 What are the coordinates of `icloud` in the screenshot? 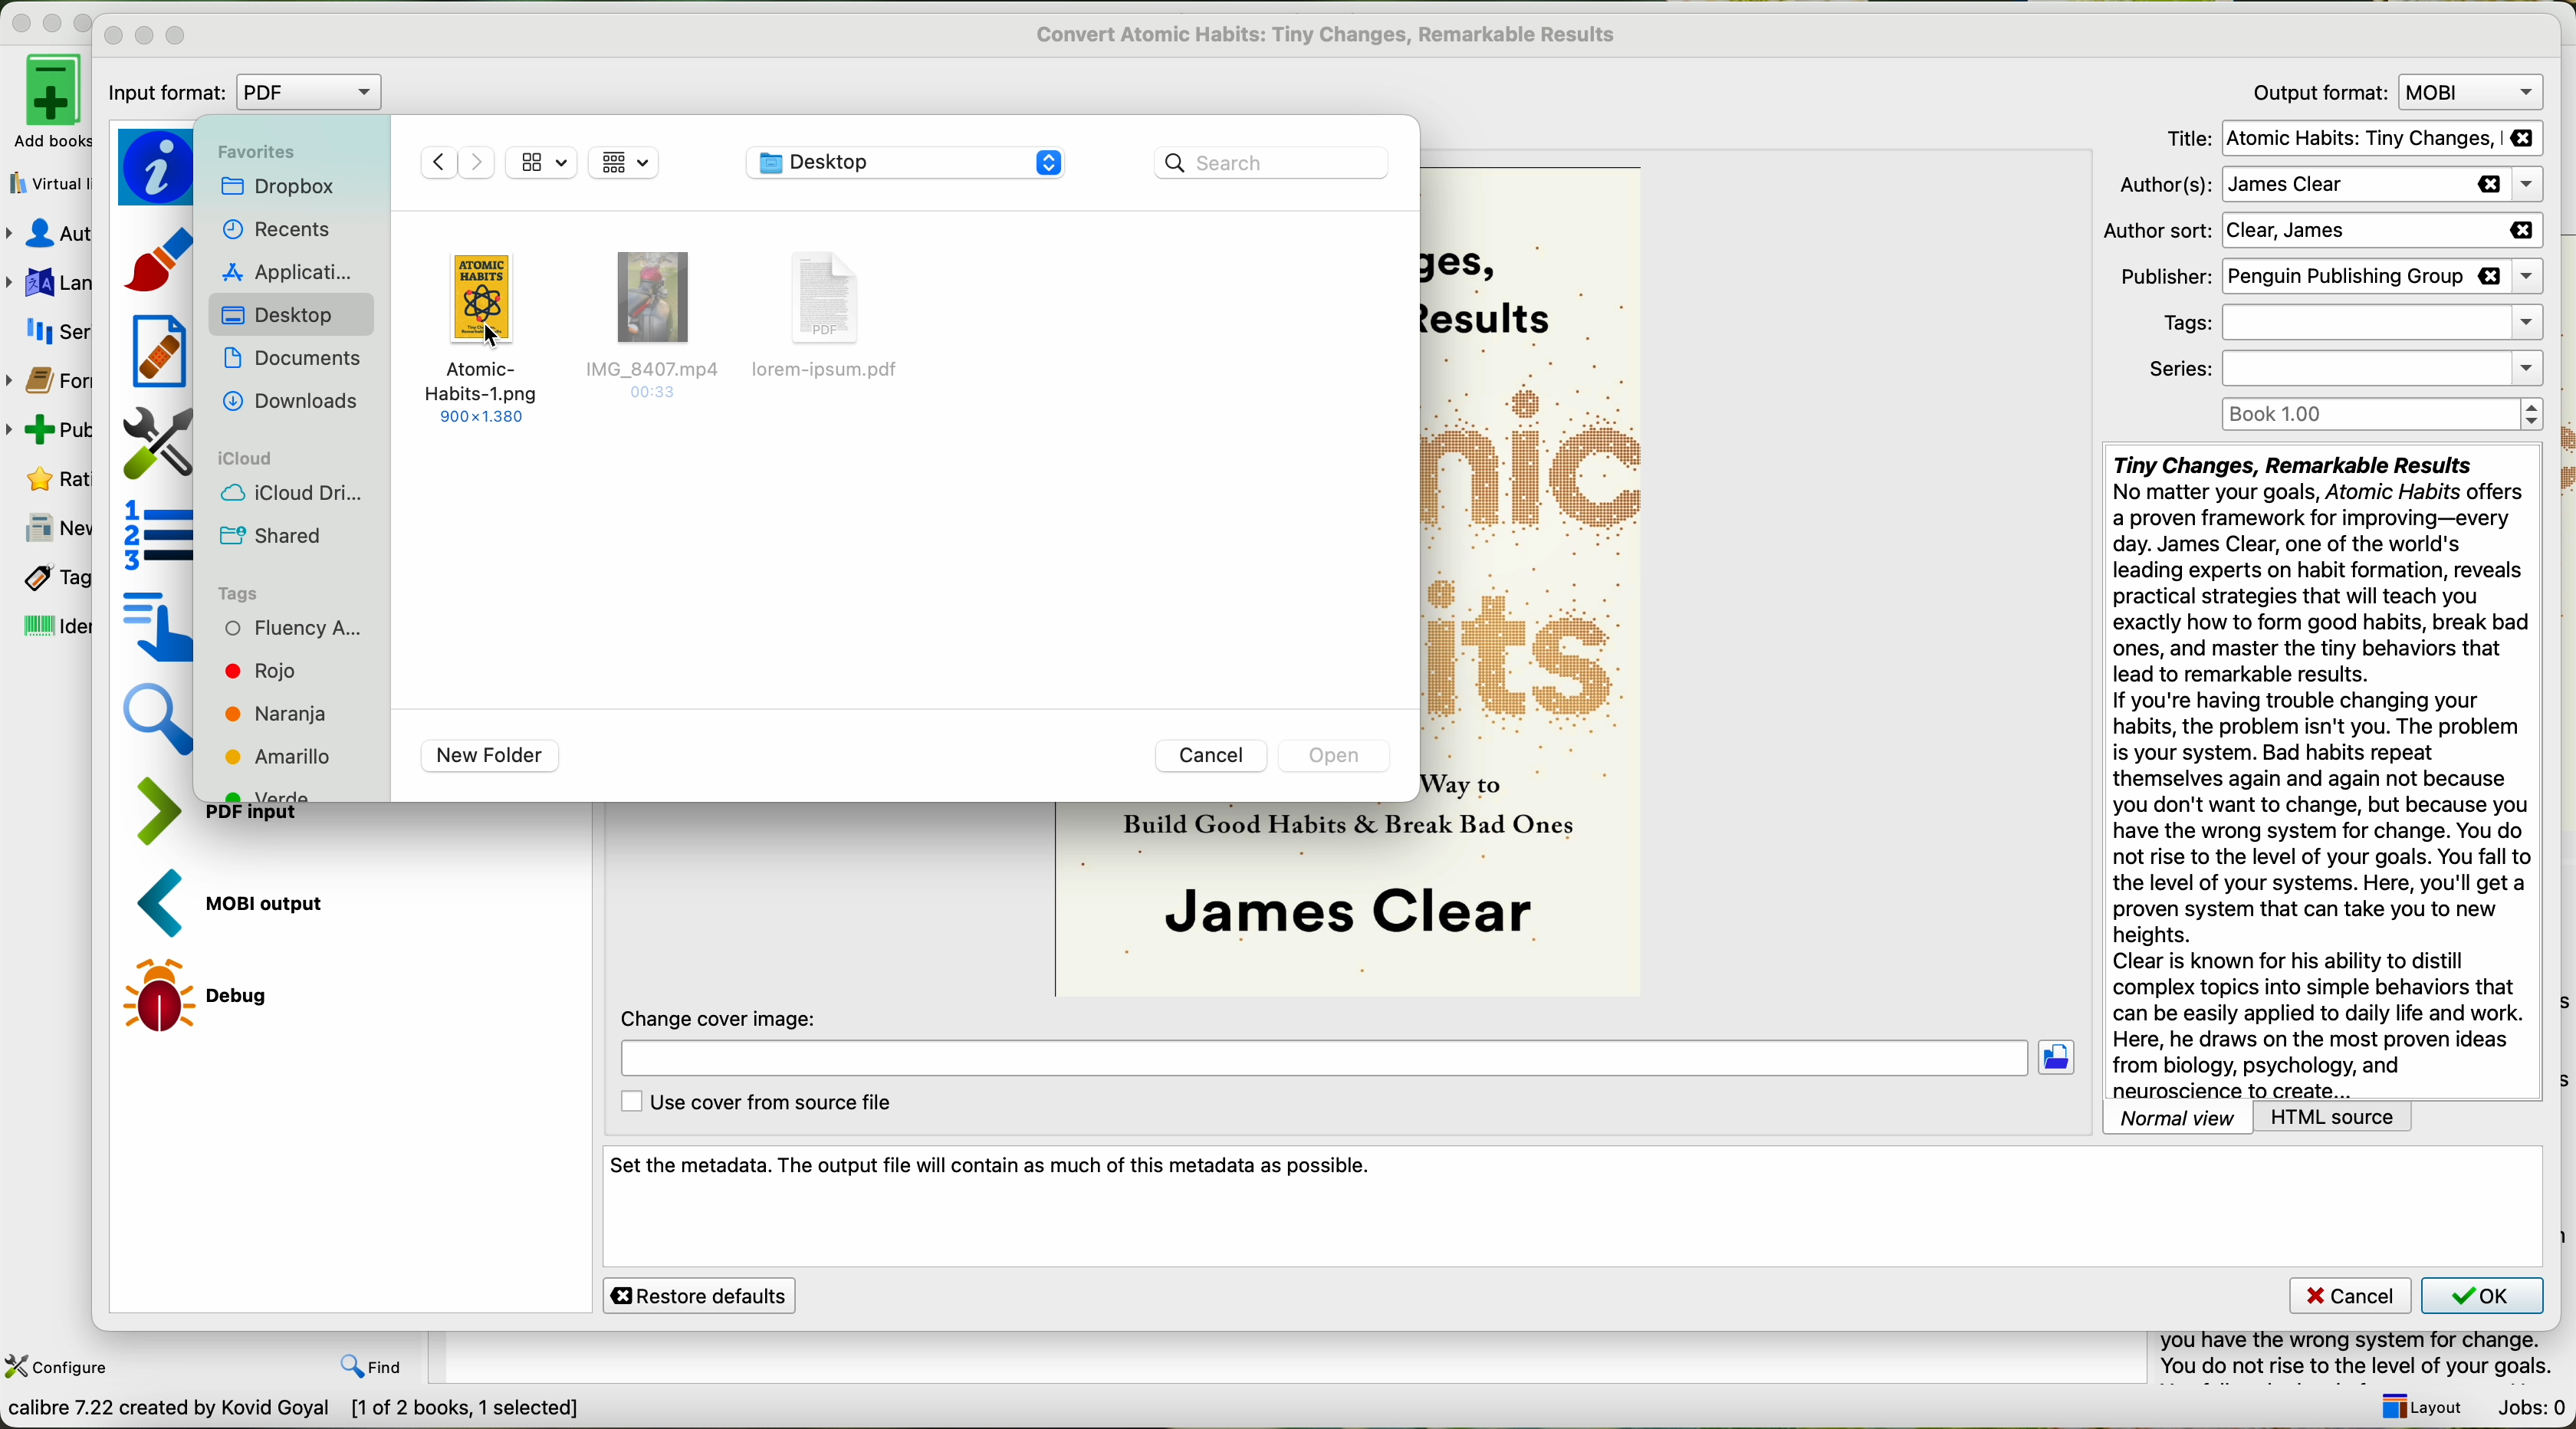 It's located at (251, 457).